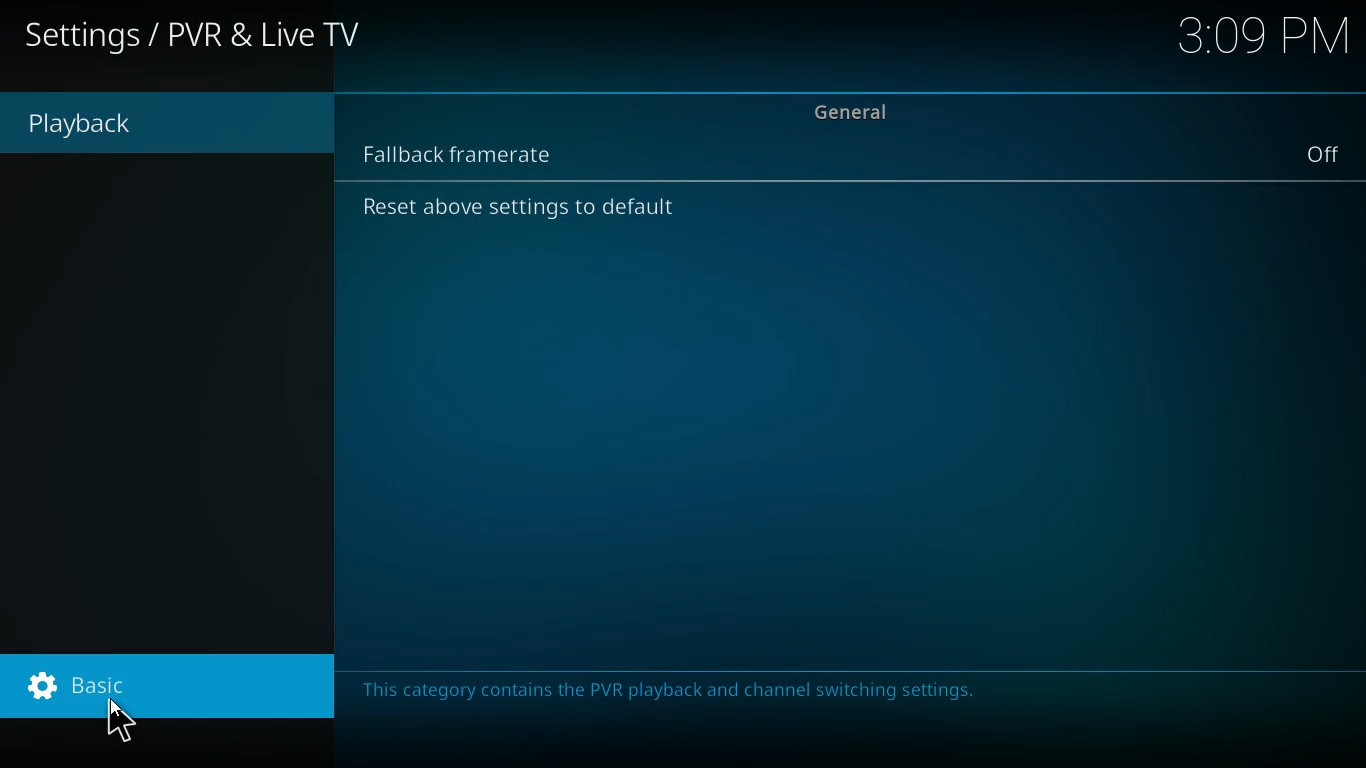  I want to click on reset above settings to default, so click(530, 212).